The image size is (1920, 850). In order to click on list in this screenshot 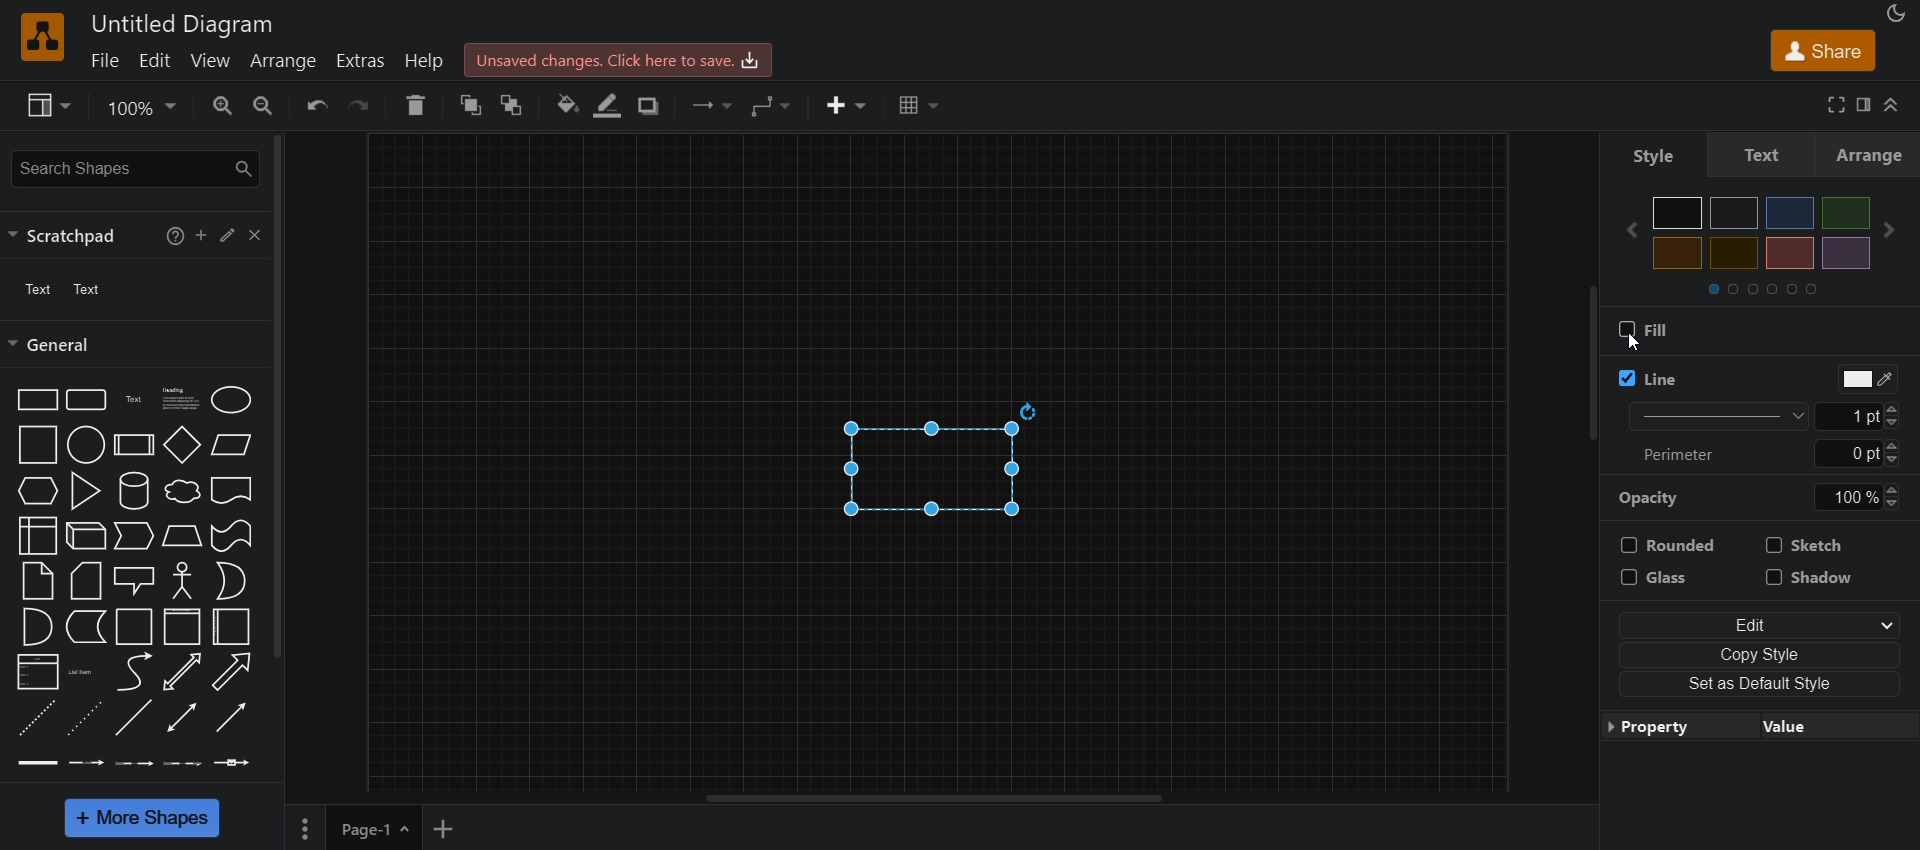, I will do `click(37, 675)`.